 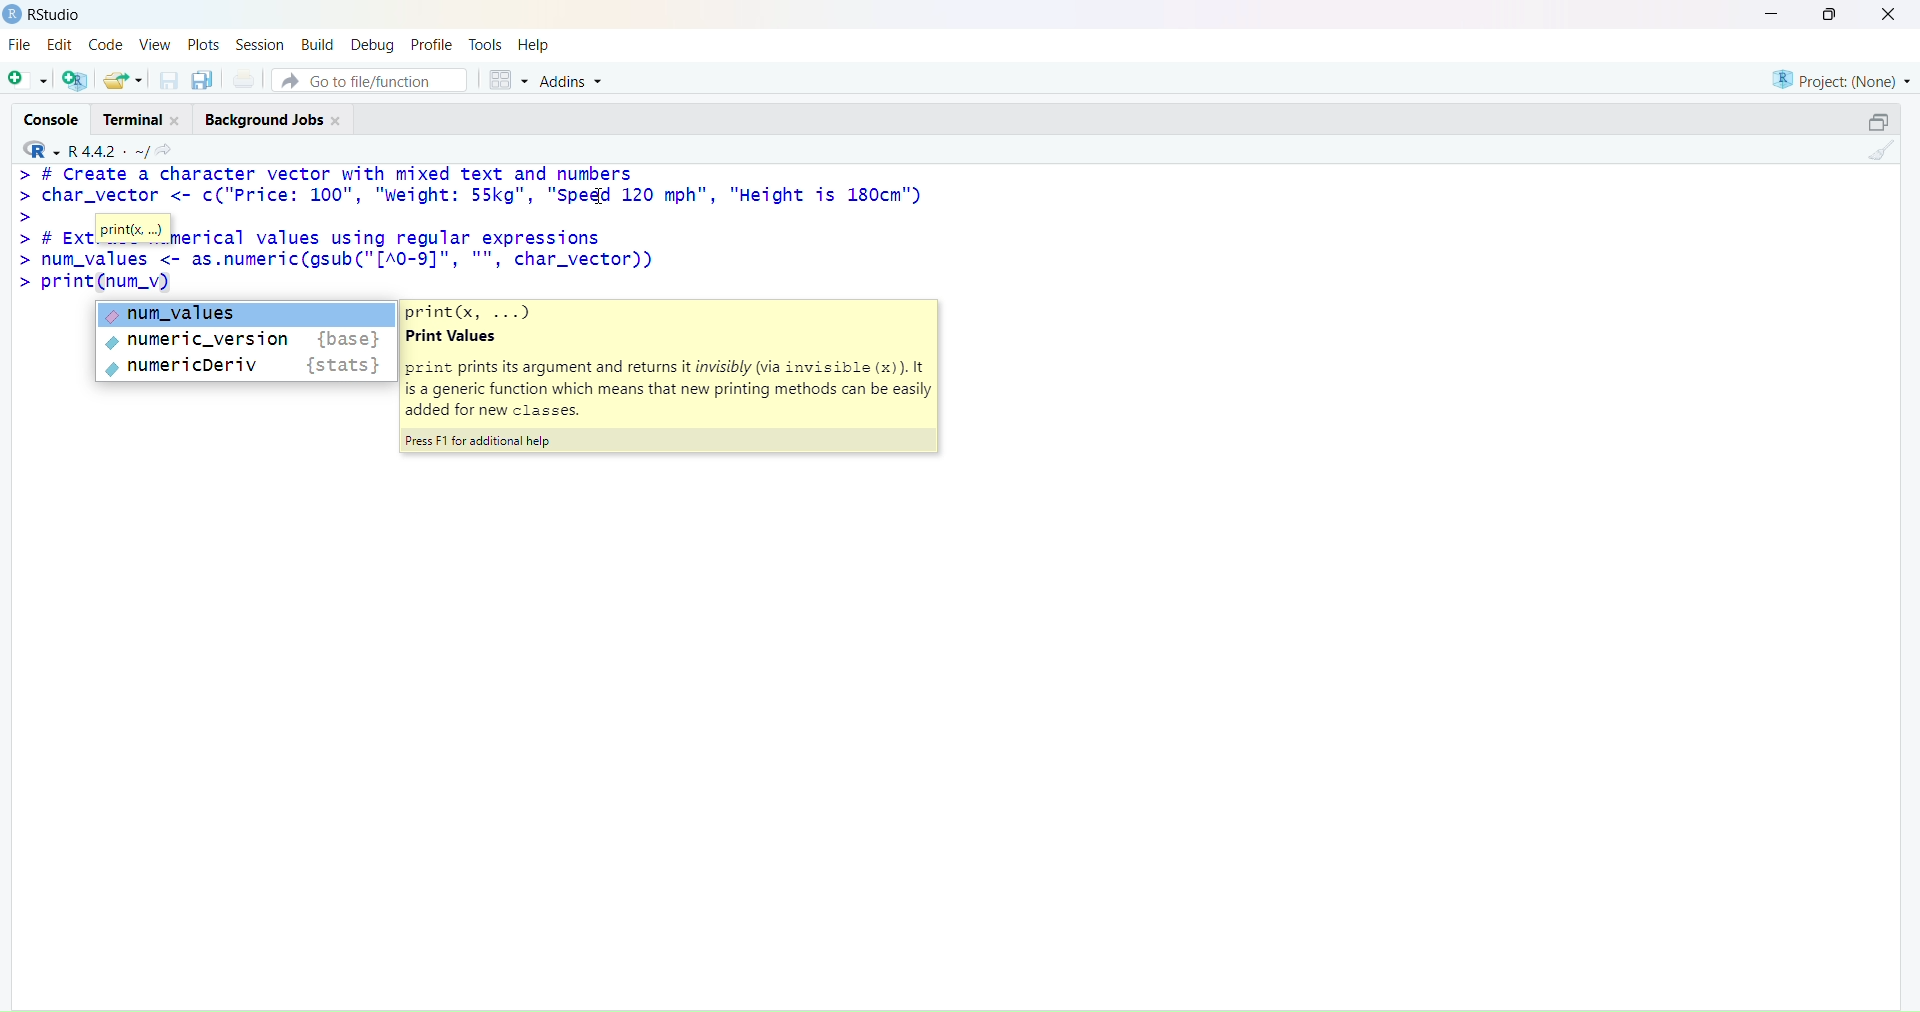 What do you see at coordinates (1829, 14) in the screenshot?
I see `maiximise` at bounding box center [1829, 14].